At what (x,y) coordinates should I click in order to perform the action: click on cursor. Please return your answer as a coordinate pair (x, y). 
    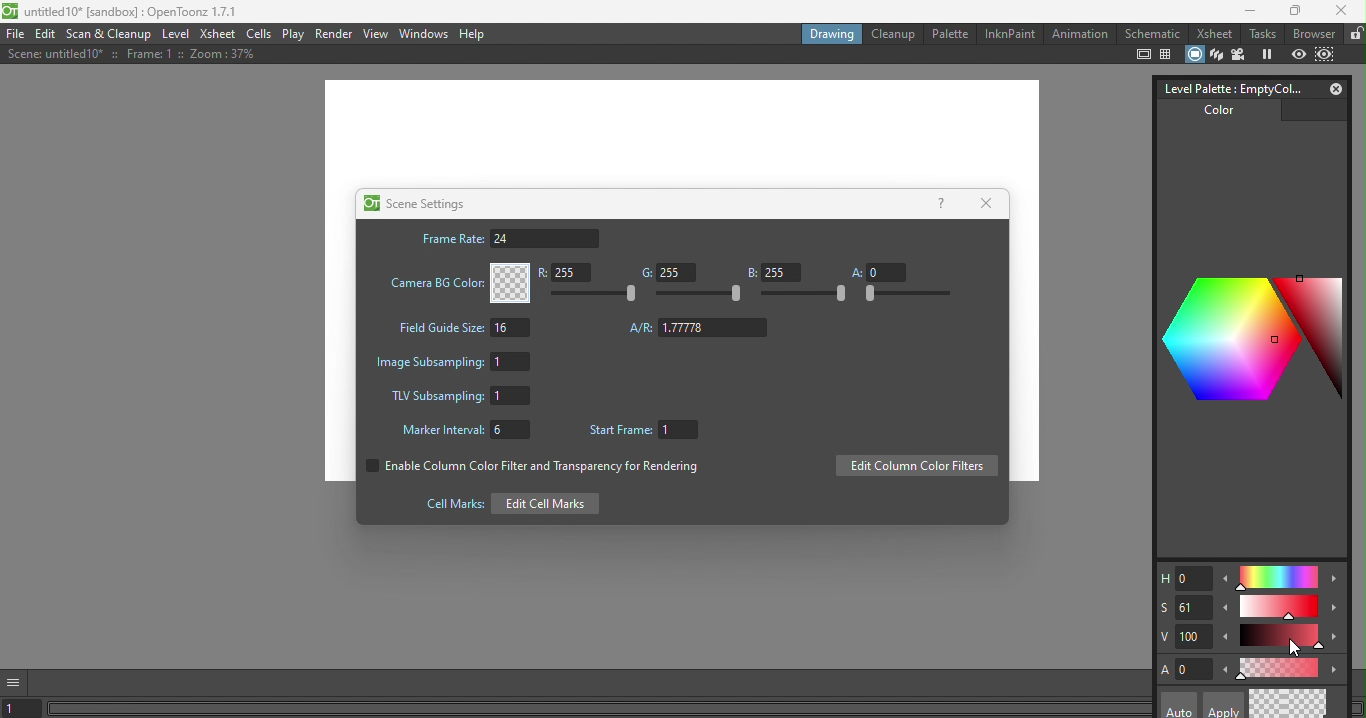
    Looking at the image, I should click on (1294, 649).